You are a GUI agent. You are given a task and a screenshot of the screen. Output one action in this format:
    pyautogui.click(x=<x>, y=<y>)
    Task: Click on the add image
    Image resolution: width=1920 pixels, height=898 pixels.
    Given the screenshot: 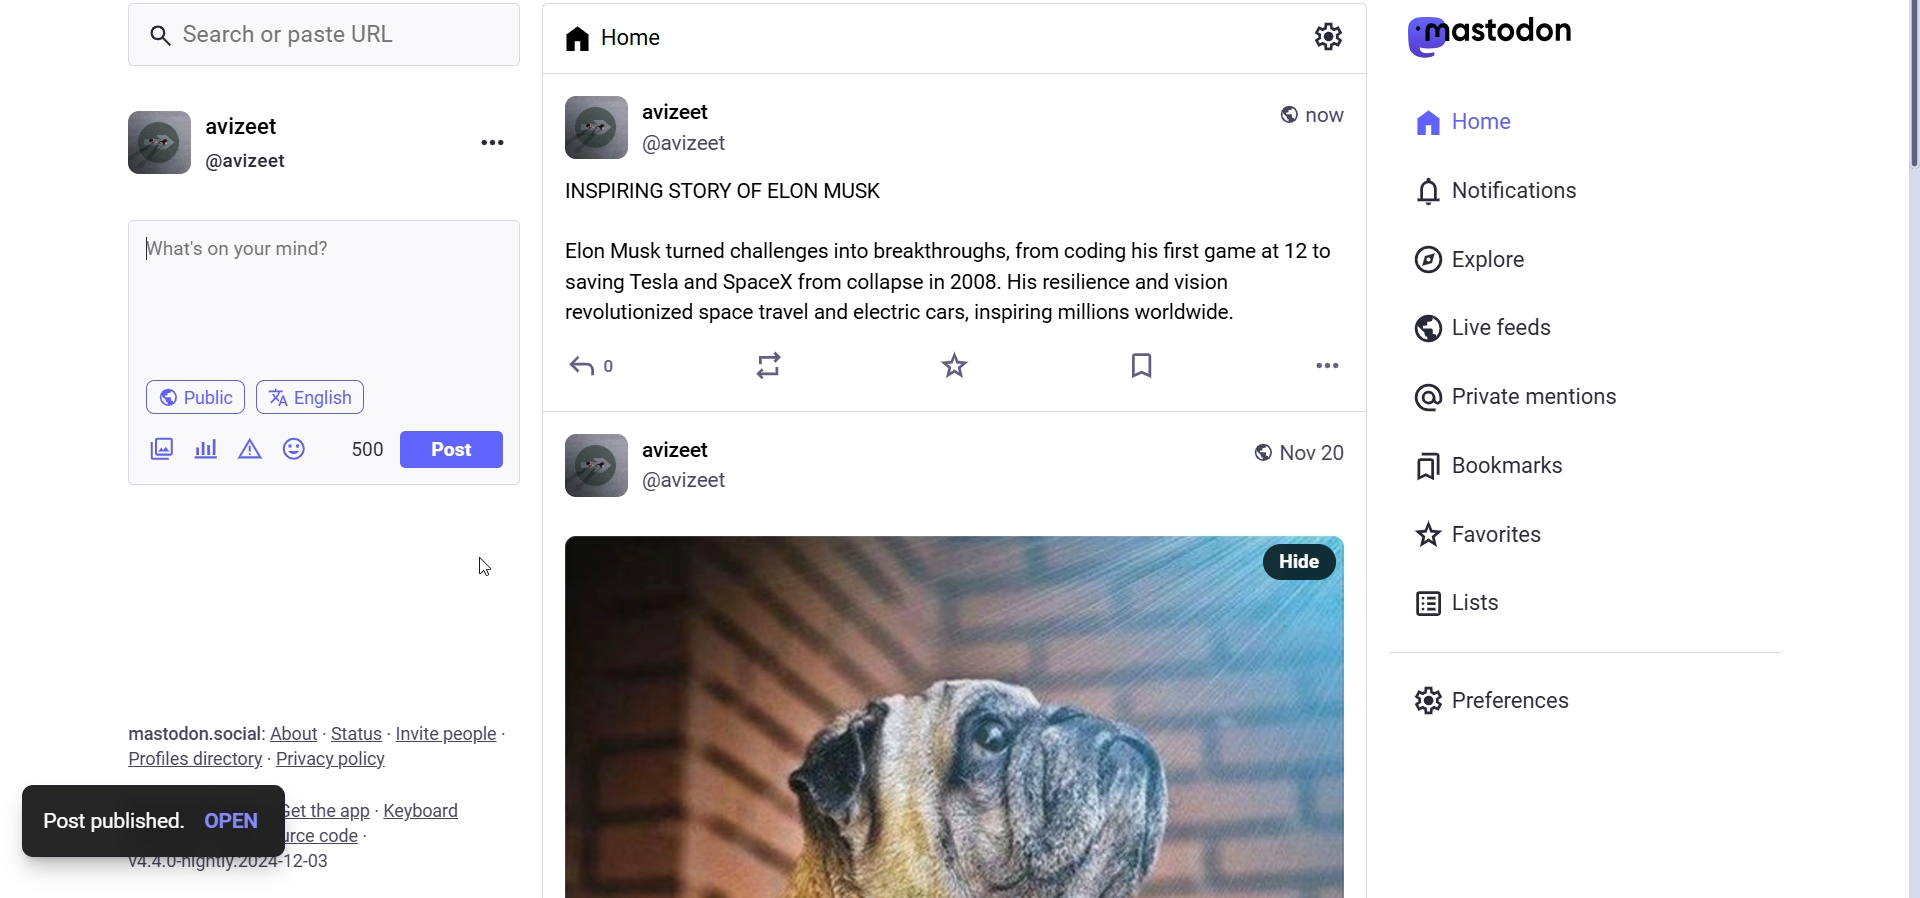 What is the action you would take?
    pyautogui.click(x=155, y=456)
    